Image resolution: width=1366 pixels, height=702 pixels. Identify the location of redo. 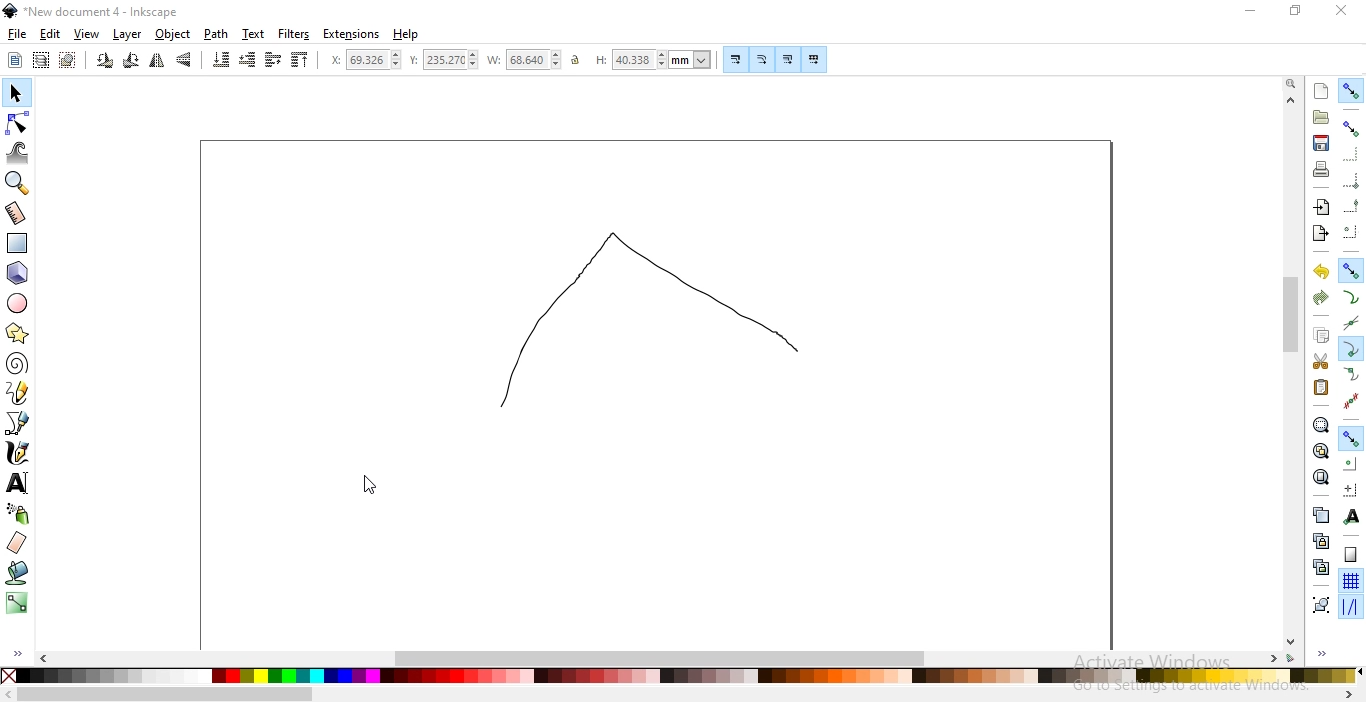
(1320, 298).